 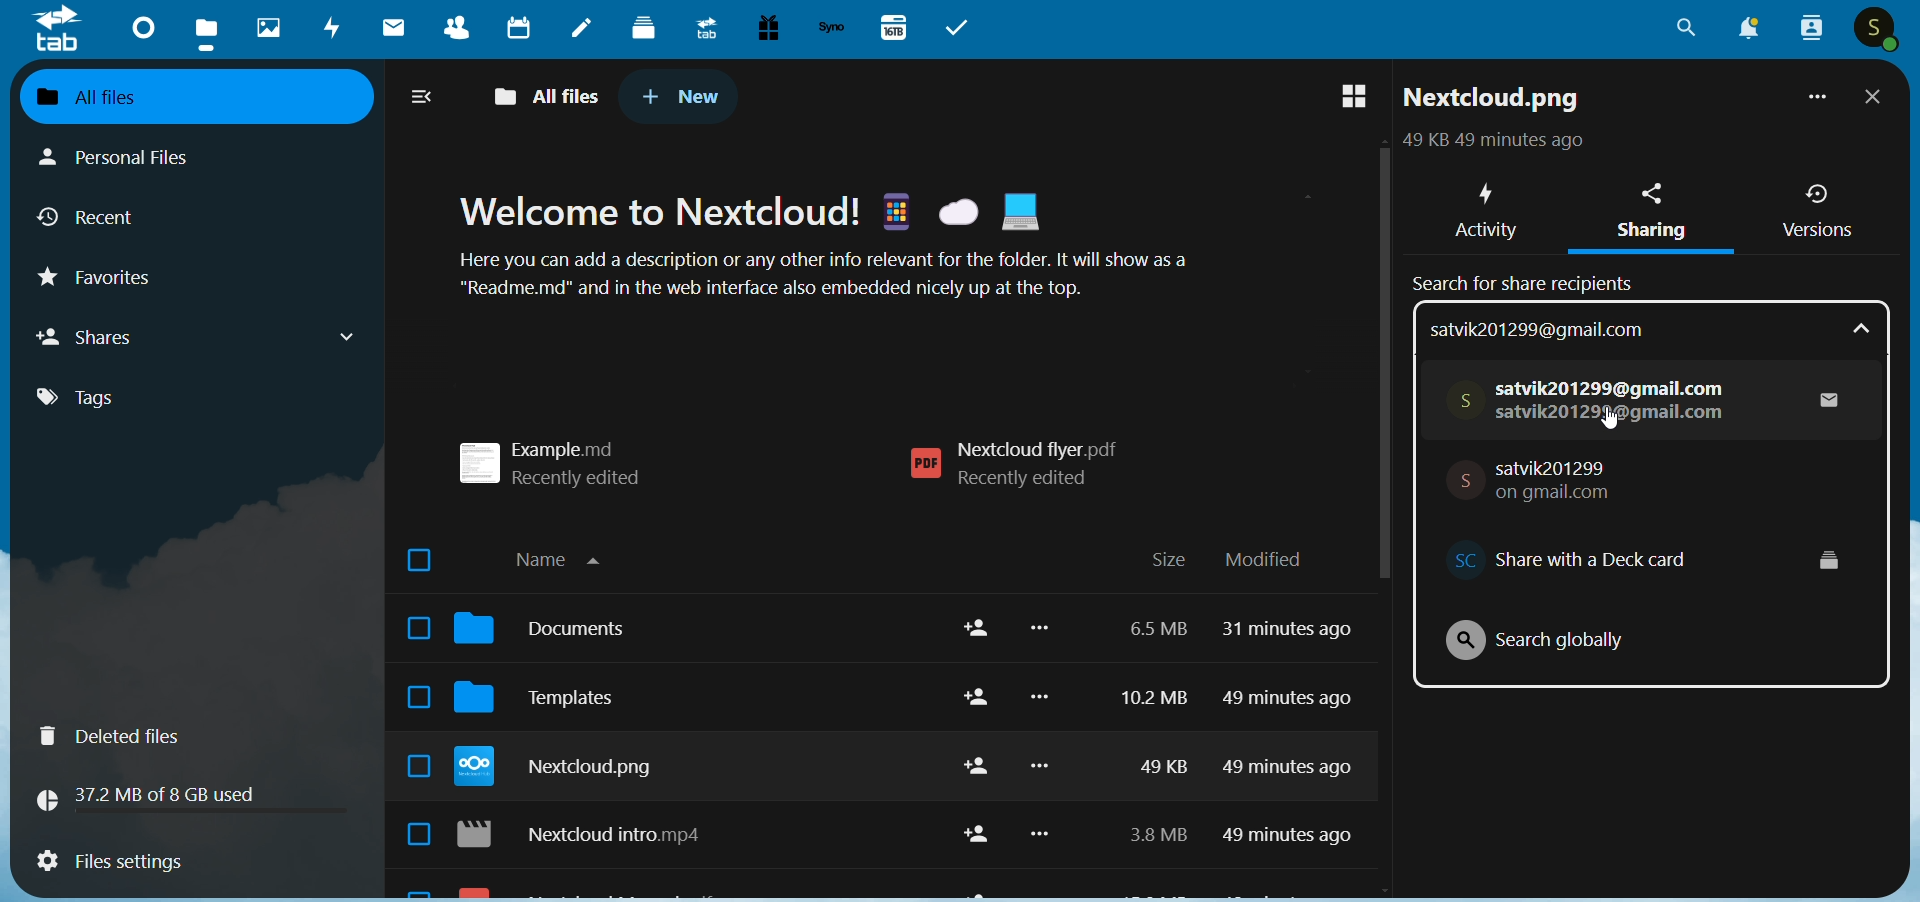 I want to click on people, so click(x=1809, y=28).